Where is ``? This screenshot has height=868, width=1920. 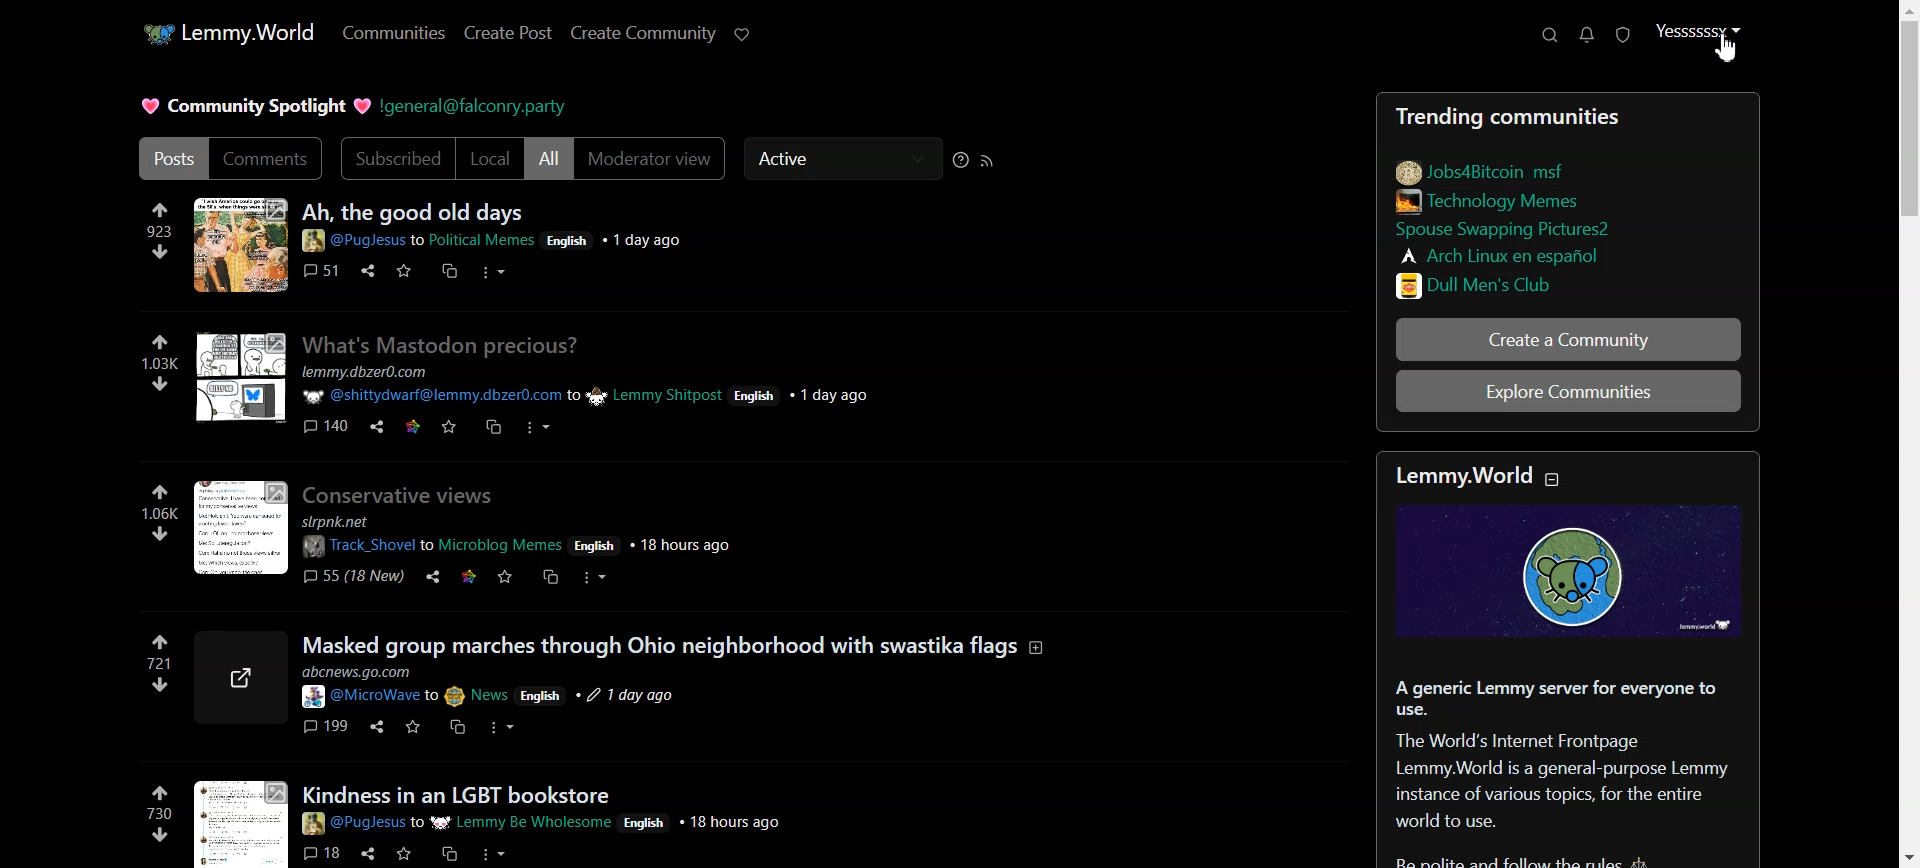
 is located at coordinates (442, 343).